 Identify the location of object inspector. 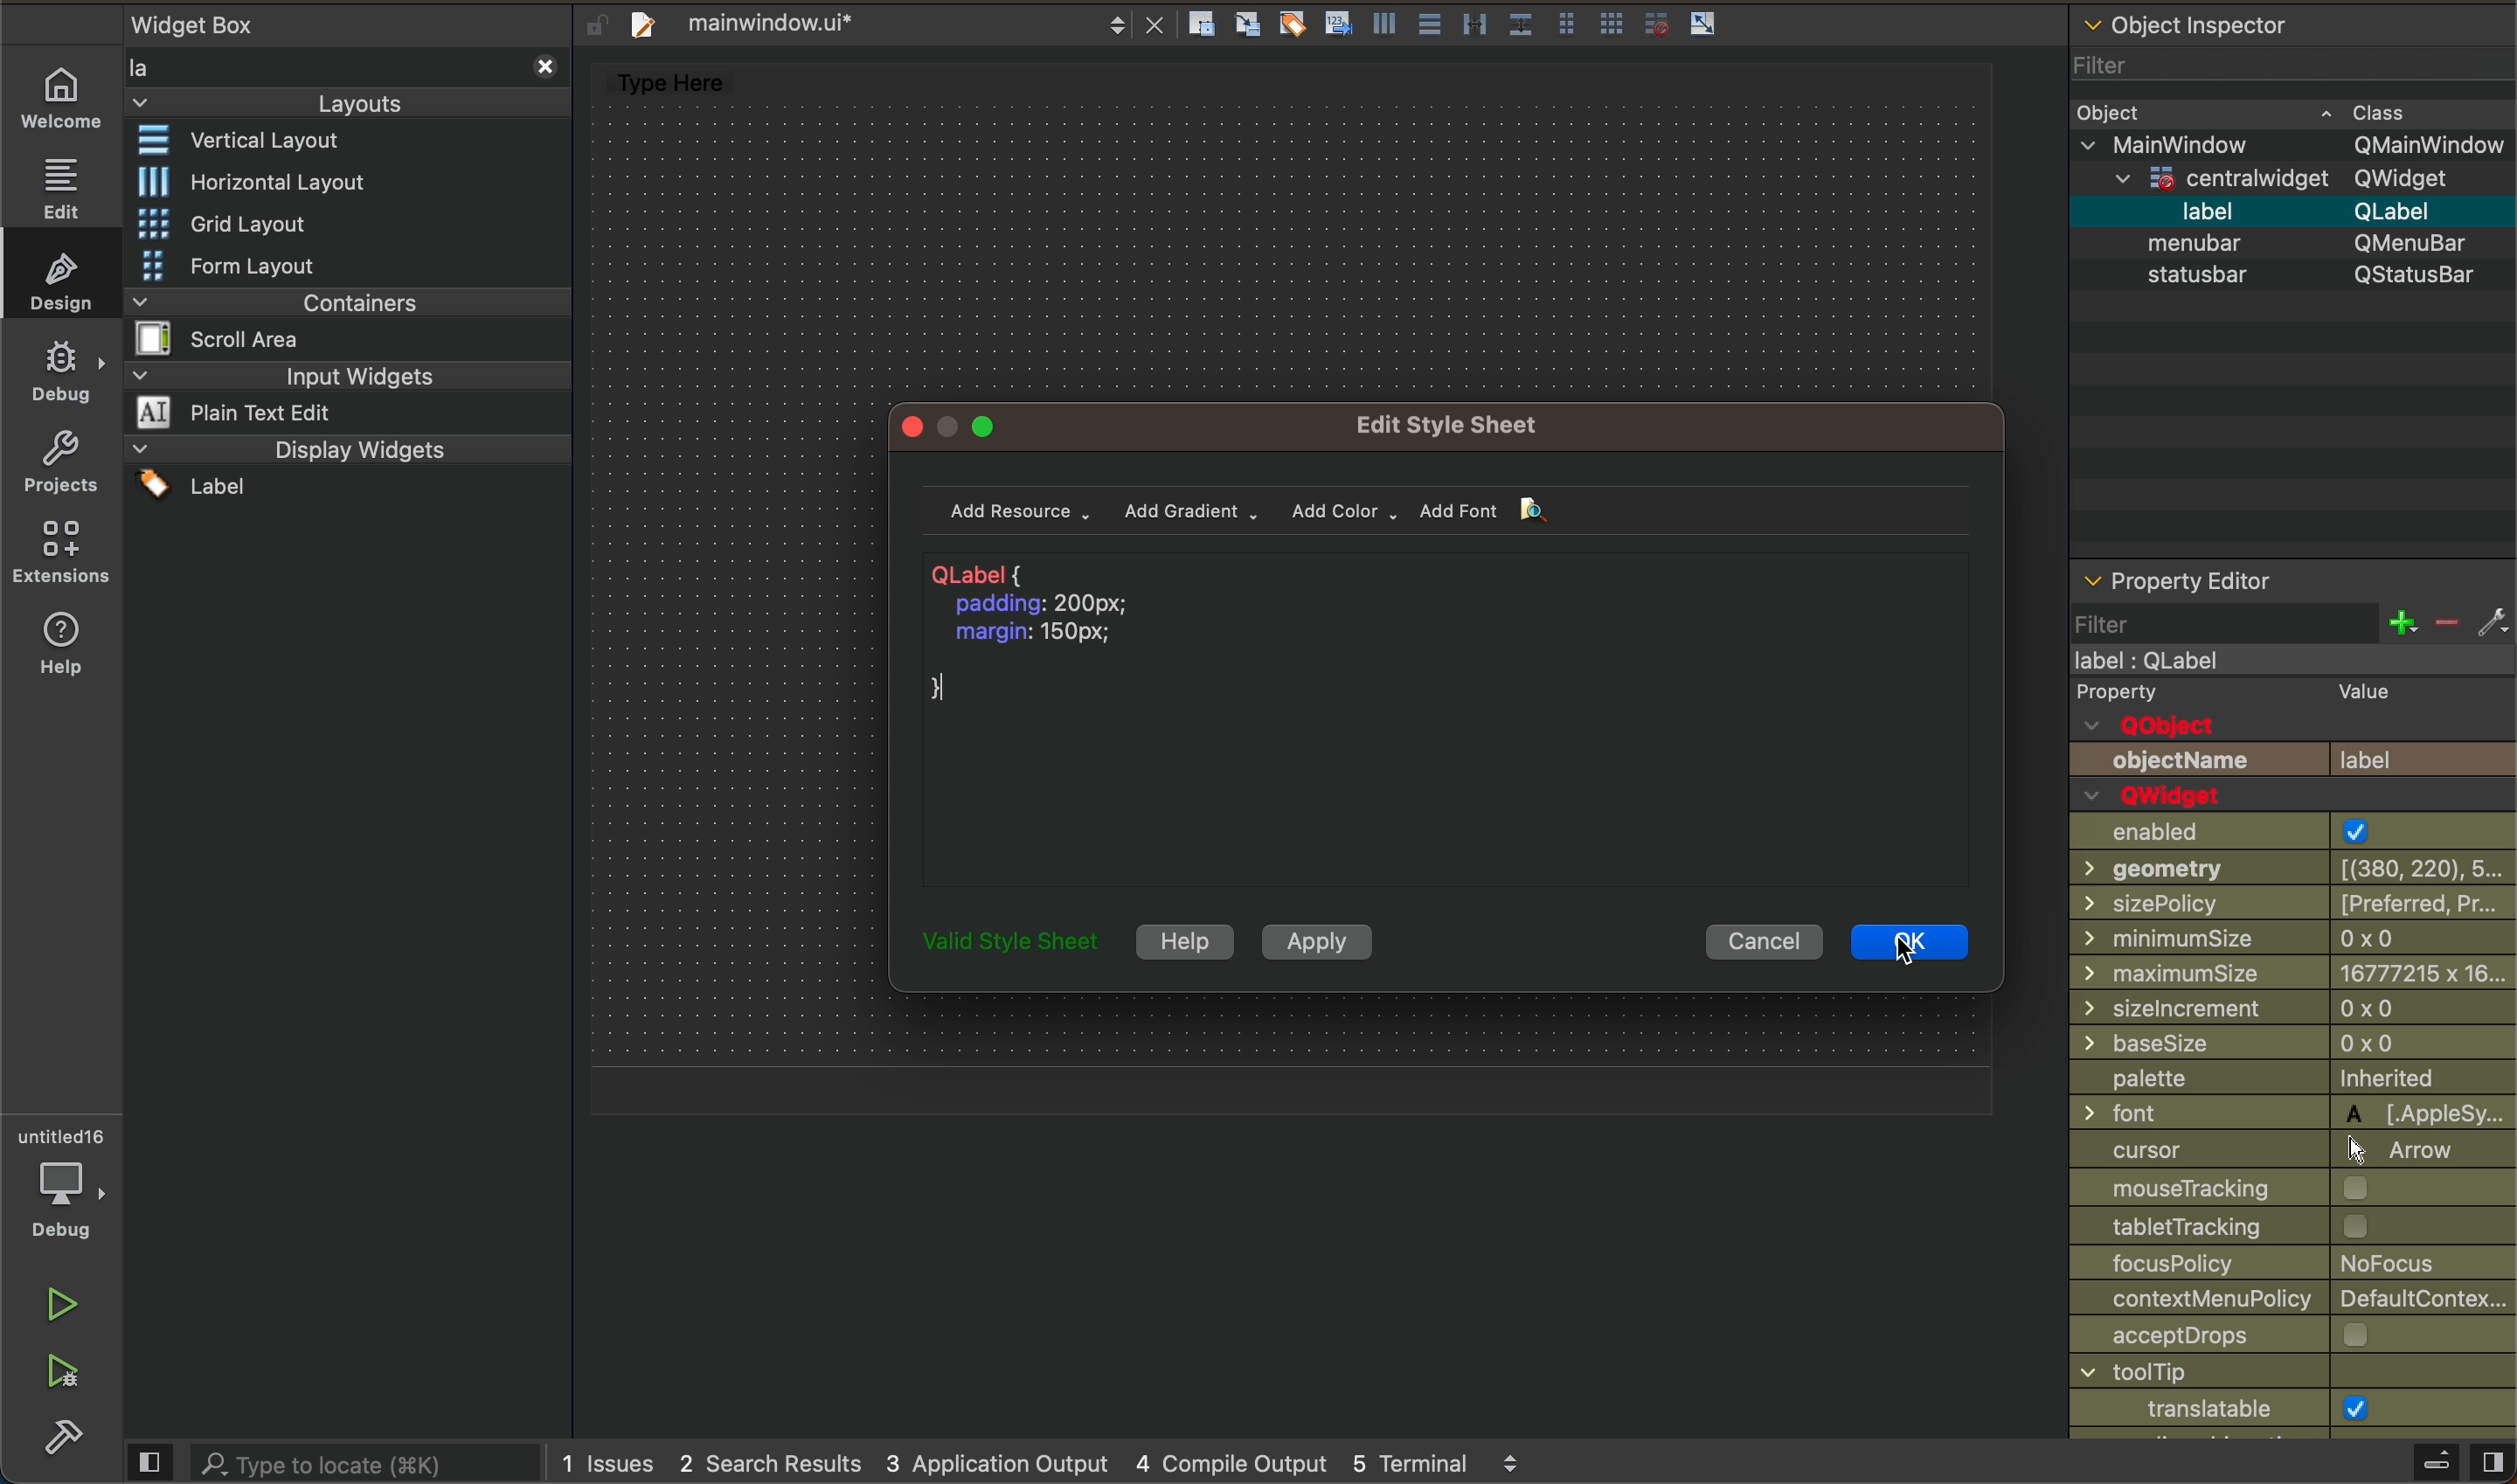
(2293, 49).